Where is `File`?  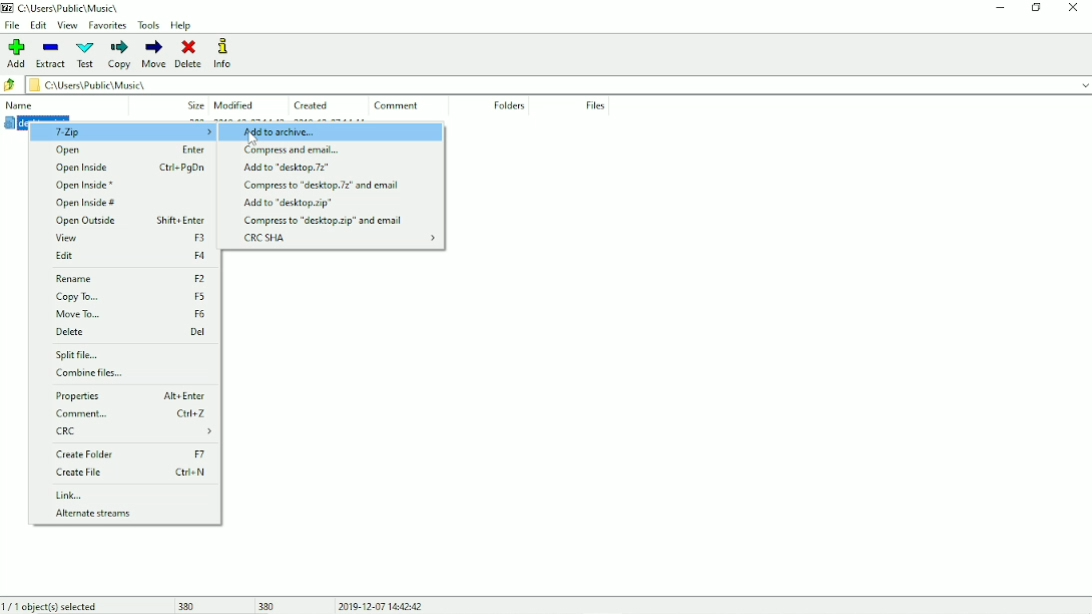 File is located at coordinates (596, 106).